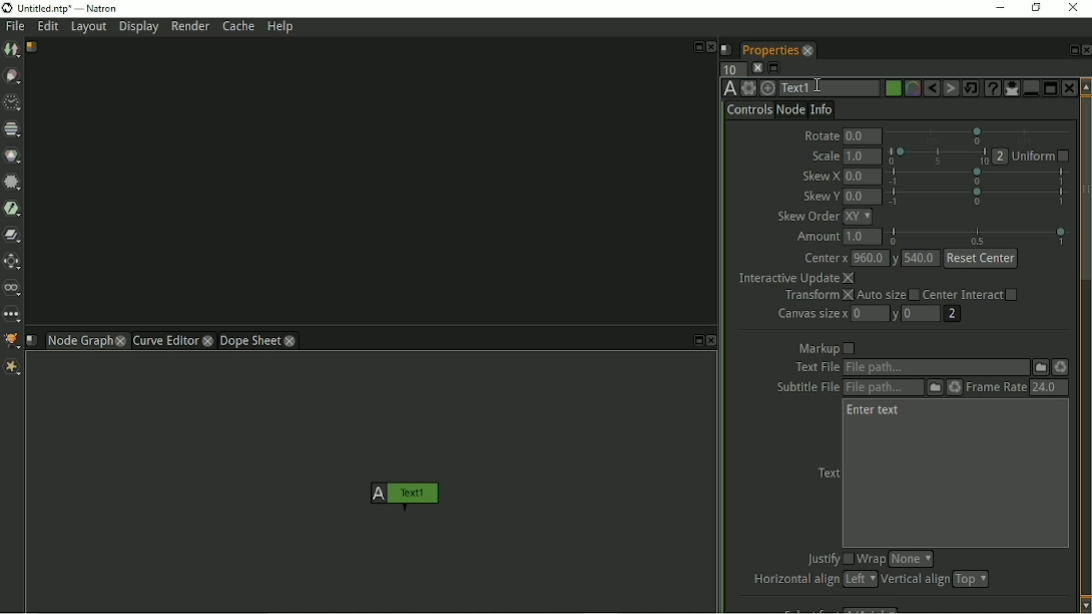 Image resolution: width=1092 pixels, height=614 pixels. I want to click on Minimize, so click(998, 7).